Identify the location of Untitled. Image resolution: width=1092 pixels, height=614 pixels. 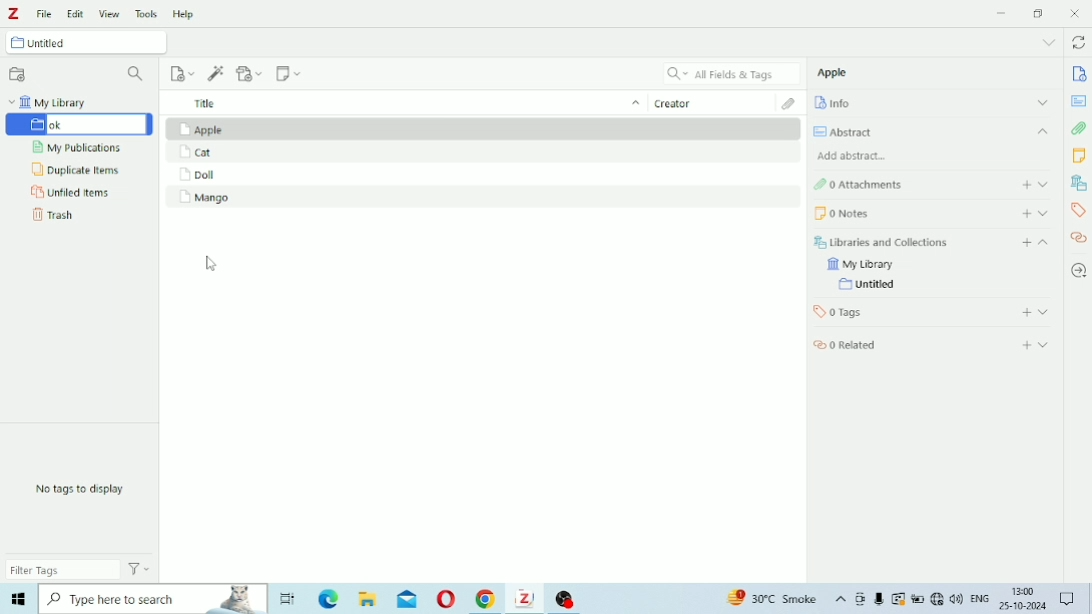
(80, 125).